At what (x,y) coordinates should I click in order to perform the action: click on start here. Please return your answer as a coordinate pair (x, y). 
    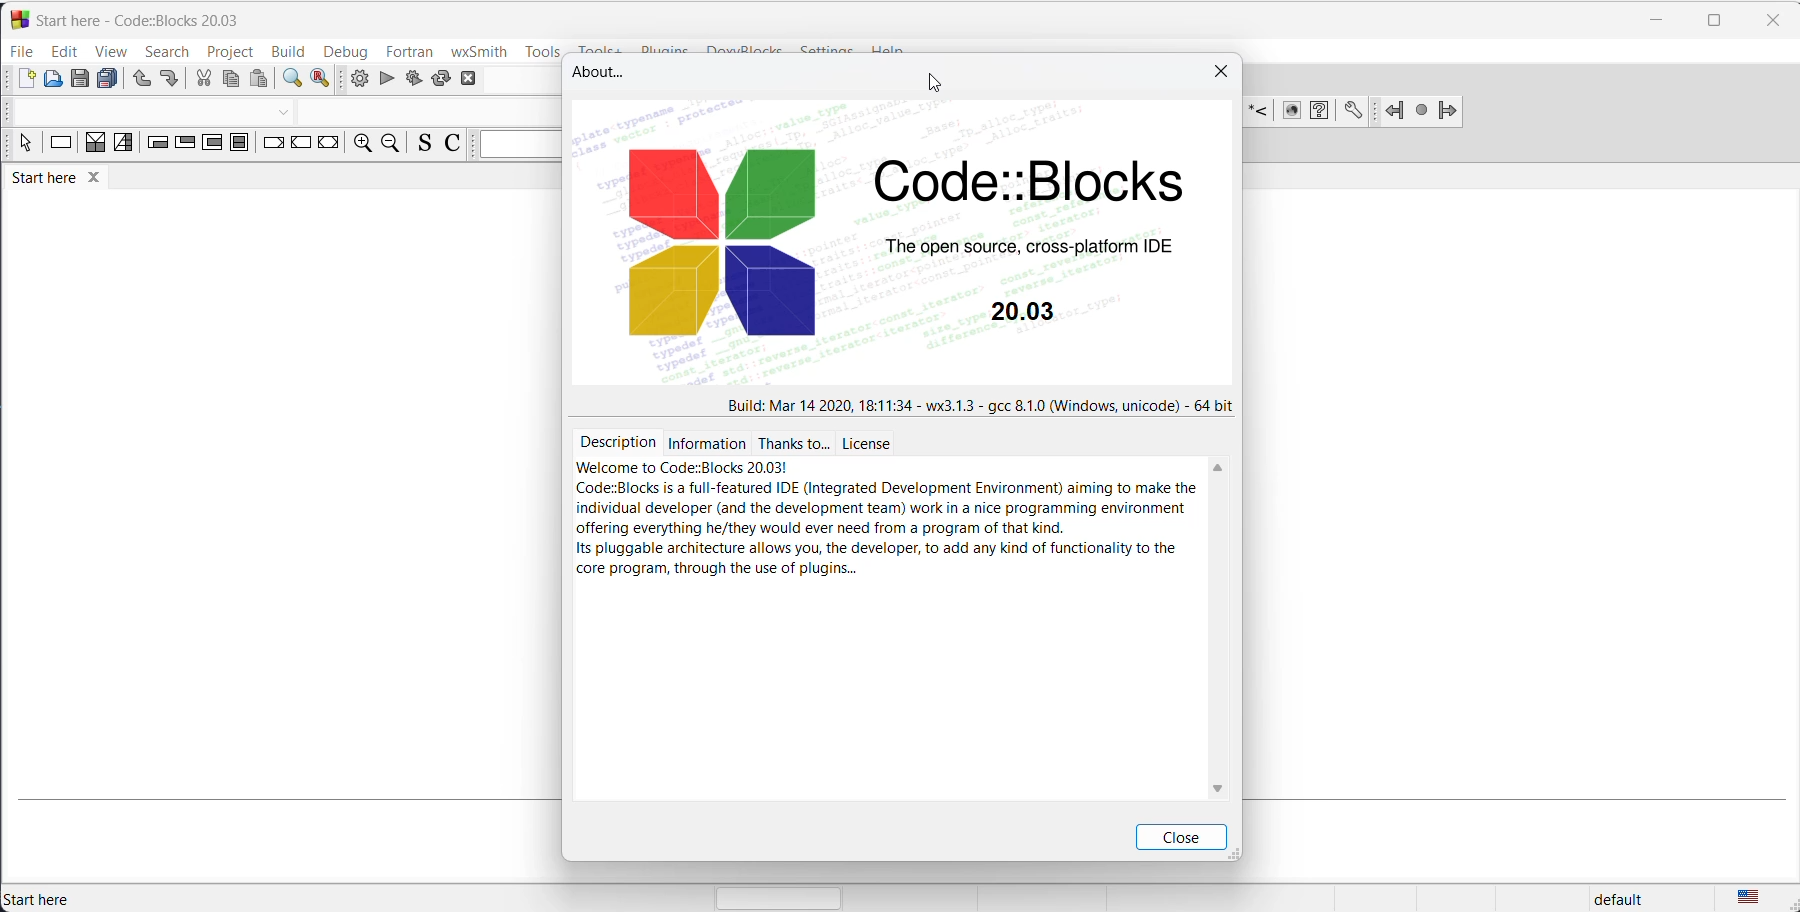
    Looking at the image, I should click on (42, 899).